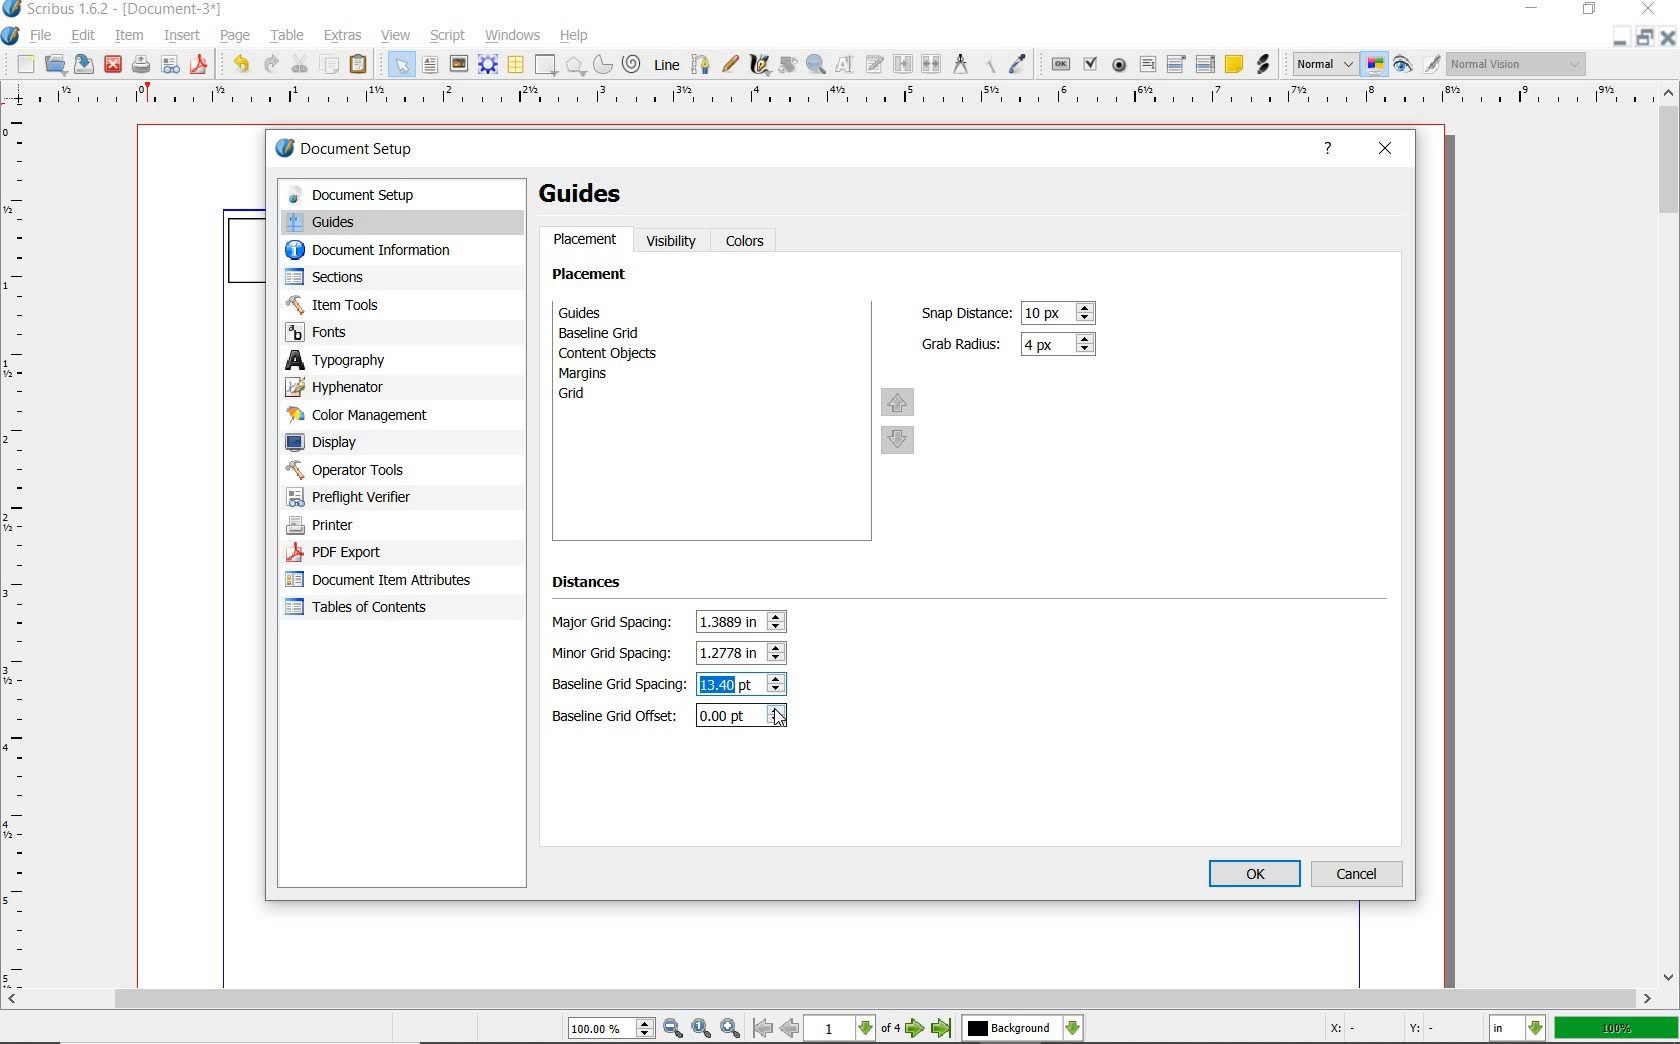 Image resolution: width=1680 pixels, height=1044 pixels. I want to click on copy item properties, so click(987, 63).